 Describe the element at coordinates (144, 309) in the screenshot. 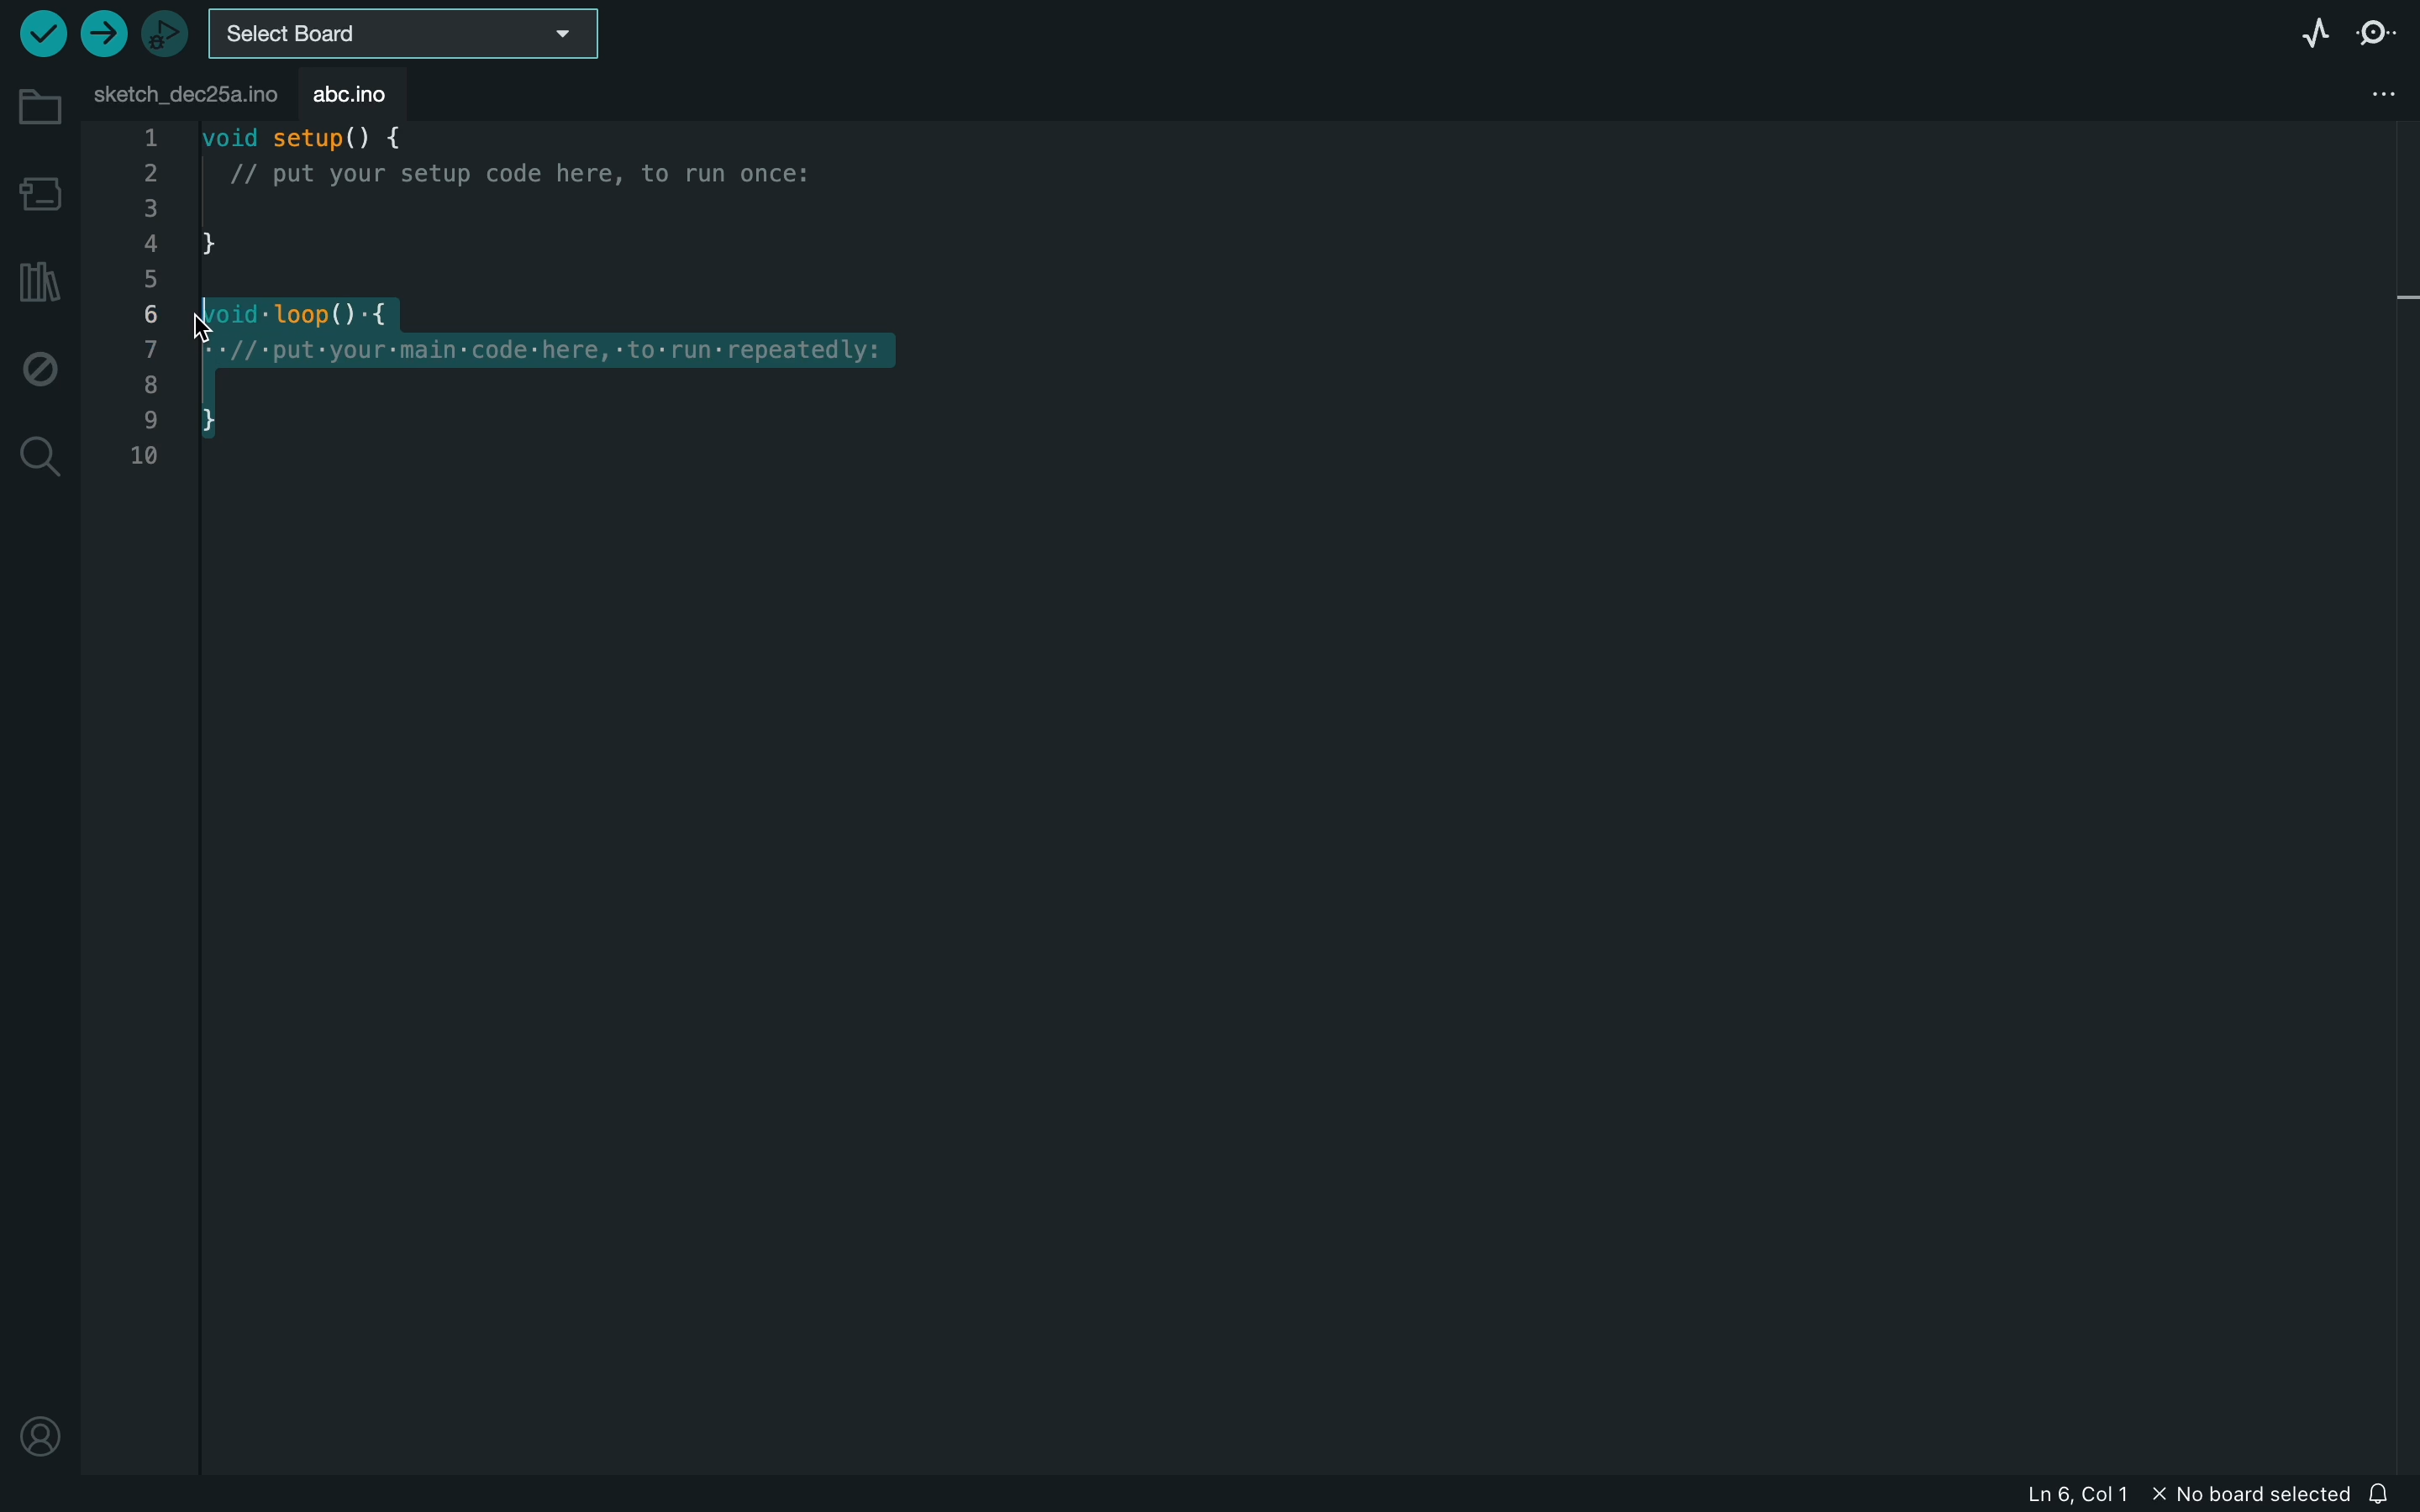

I see `1,2,3,4,5,6,7,8,9,10` at that location.